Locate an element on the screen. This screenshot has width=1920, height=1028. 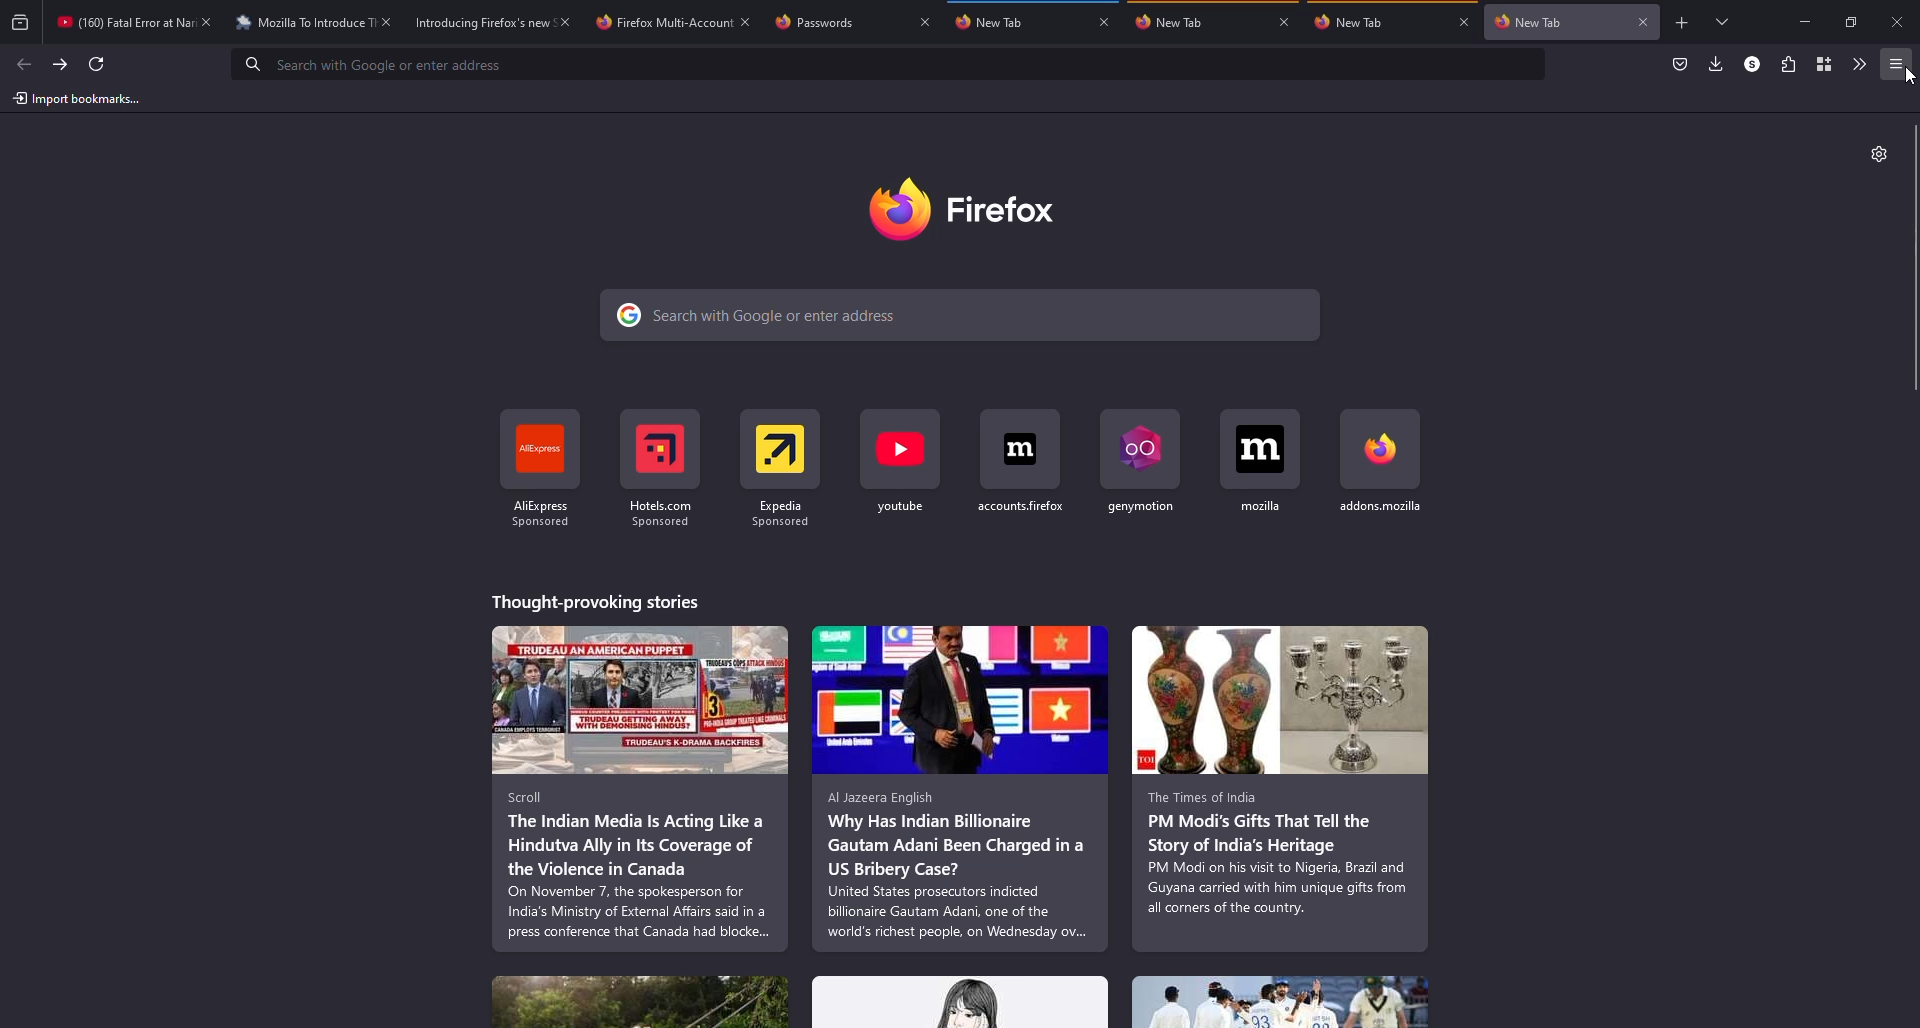
stories is located at coordinates (1280, 789).